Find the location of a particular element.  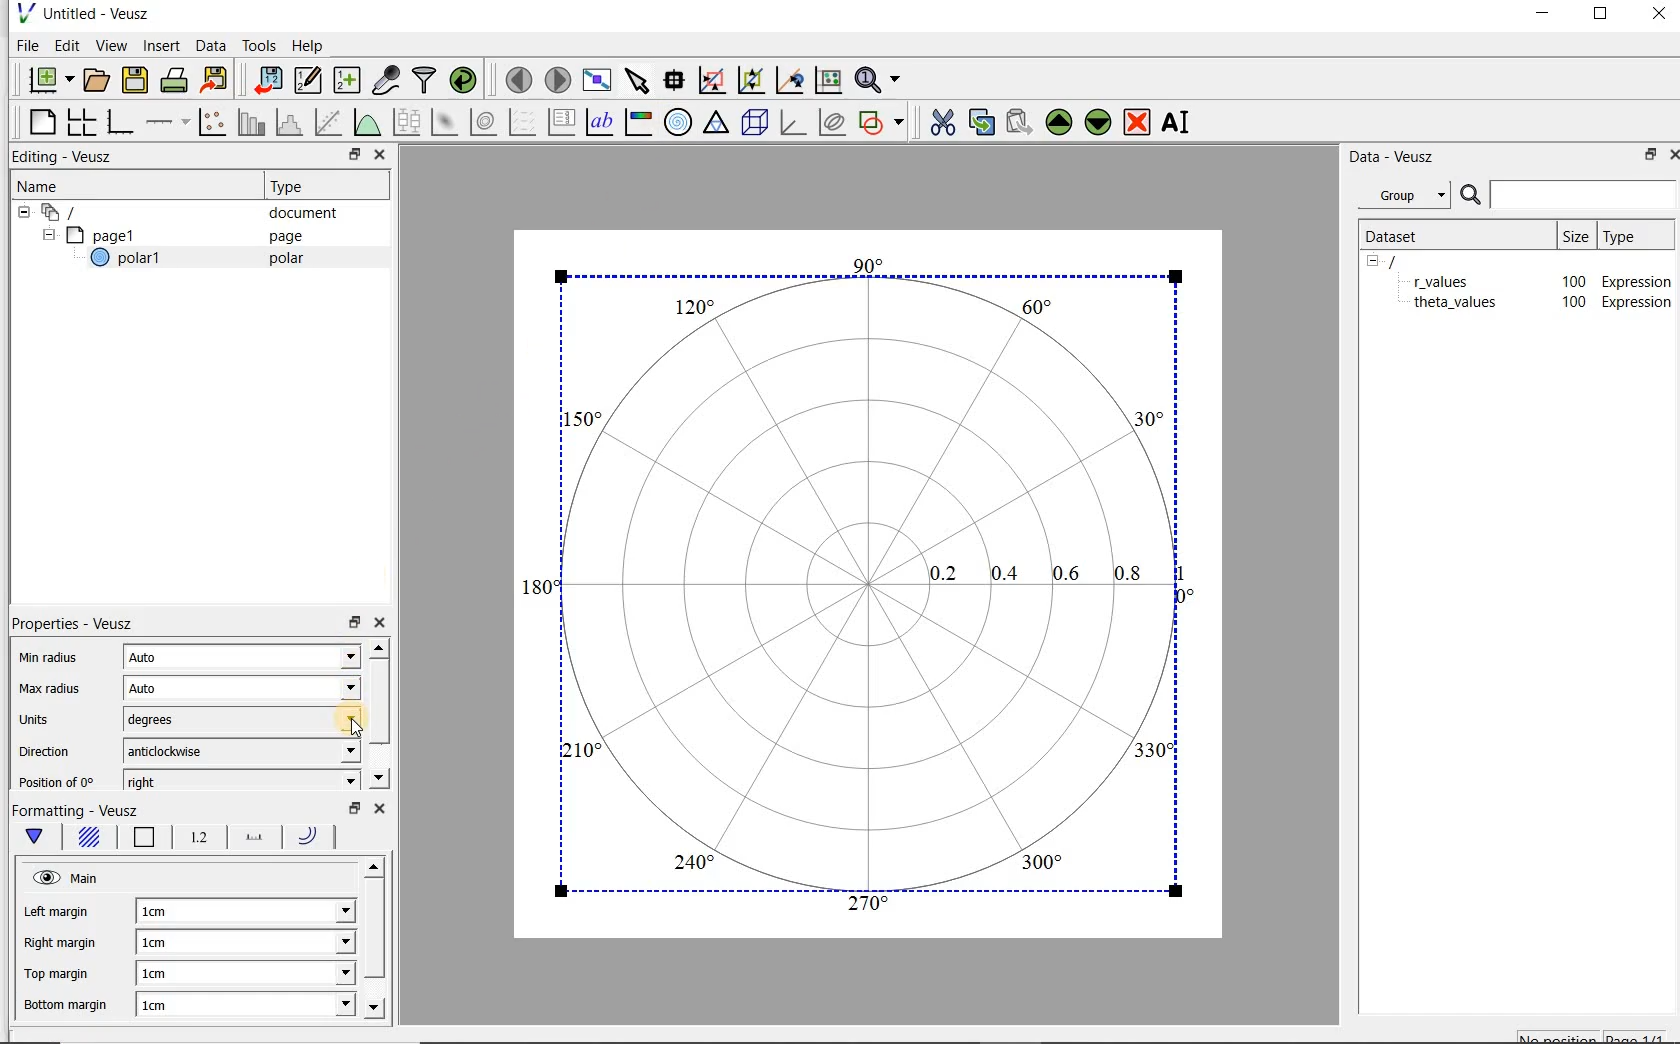

Edit is located at coordinates (66, 45).